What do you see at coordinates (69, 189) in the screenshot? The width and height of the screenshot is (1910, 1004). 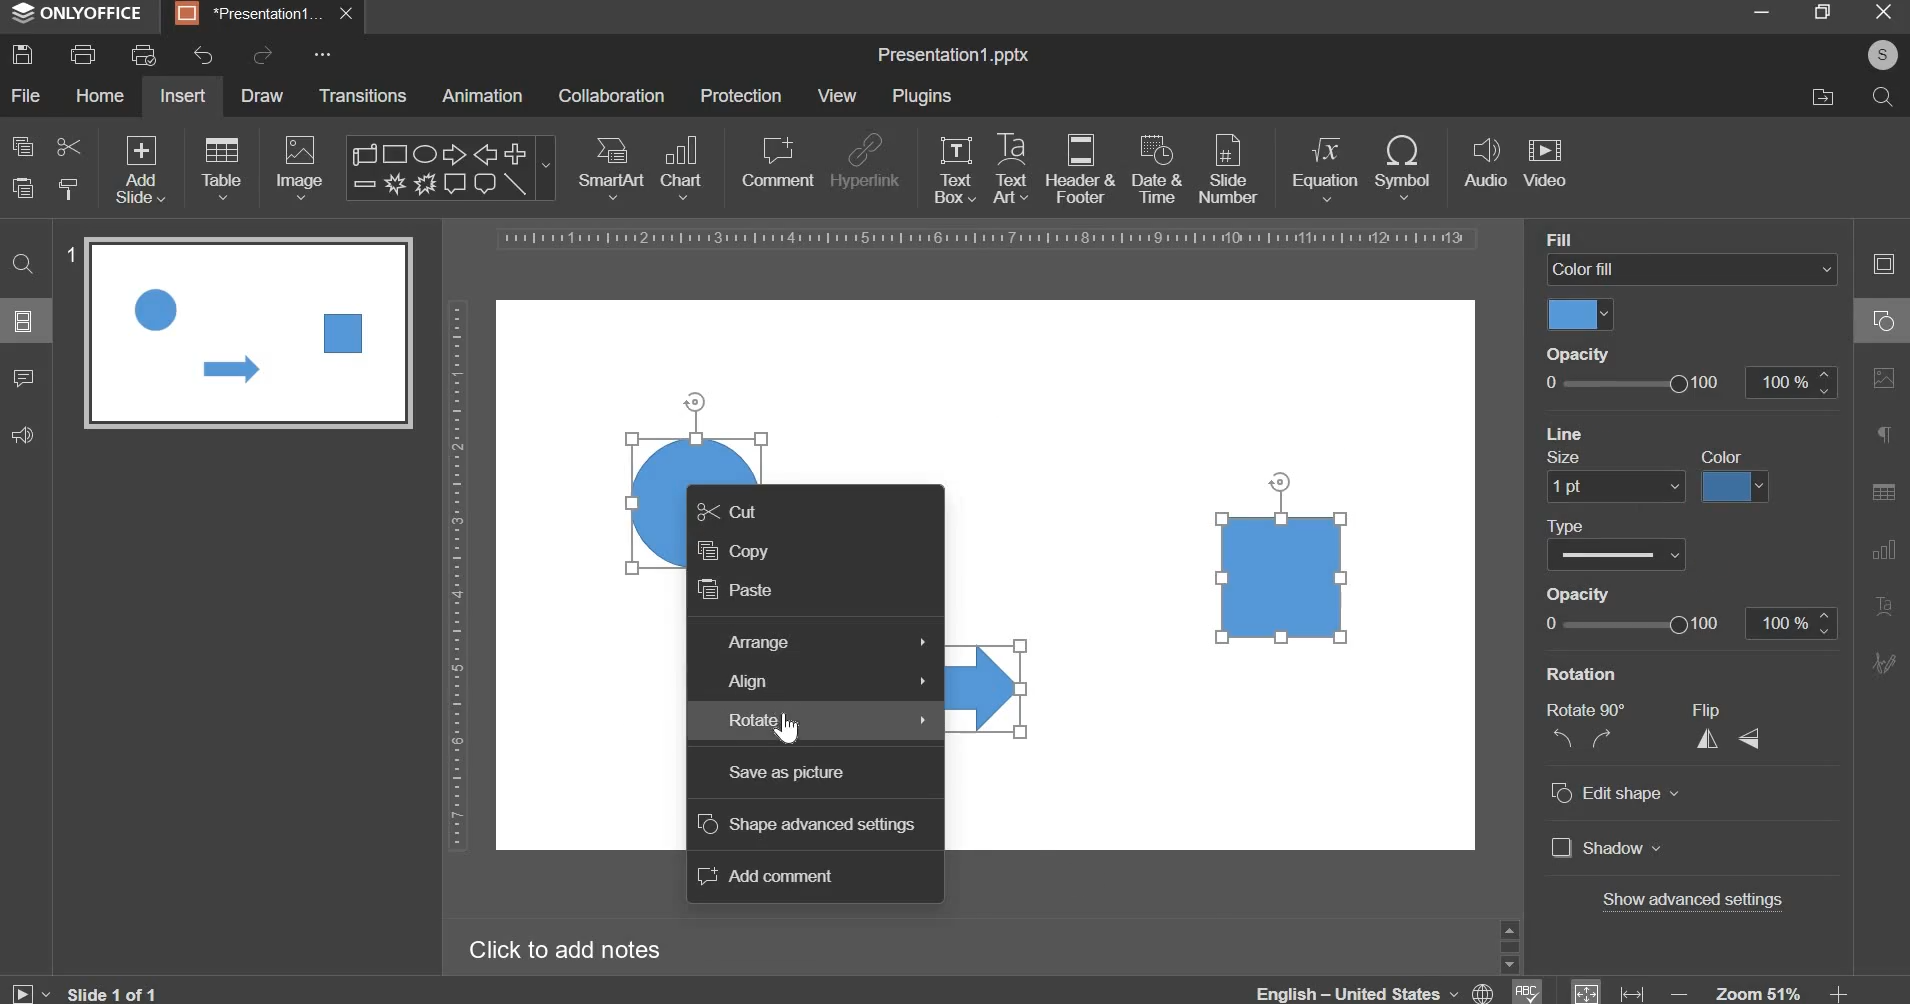 I see `copy style` at bounding box center [69, 189].